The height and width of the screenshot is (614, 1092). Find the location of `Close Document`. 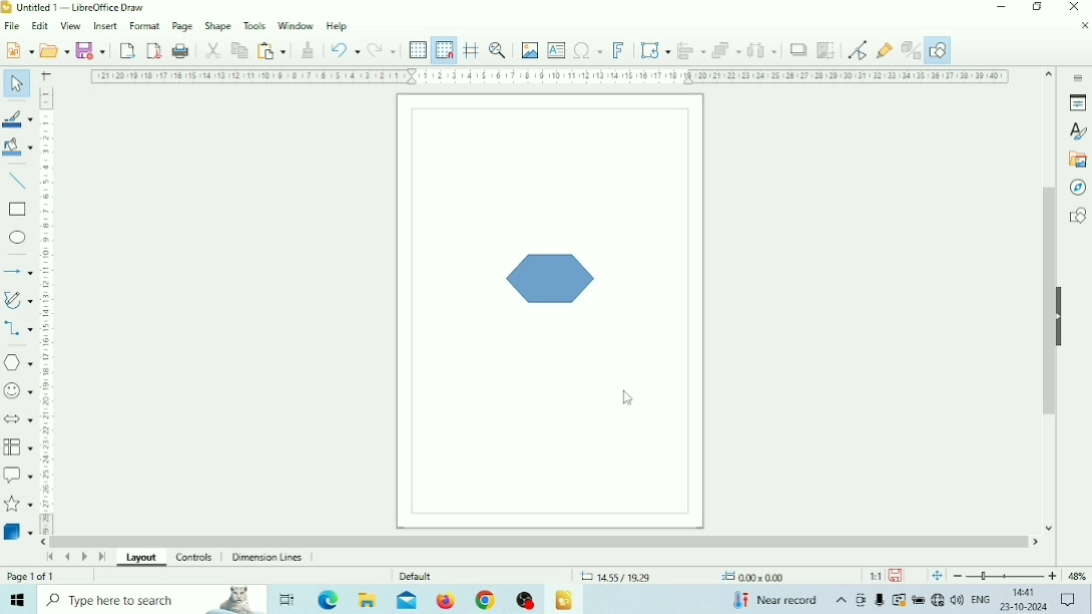

Close Document is located at coordinates (1084, 25).